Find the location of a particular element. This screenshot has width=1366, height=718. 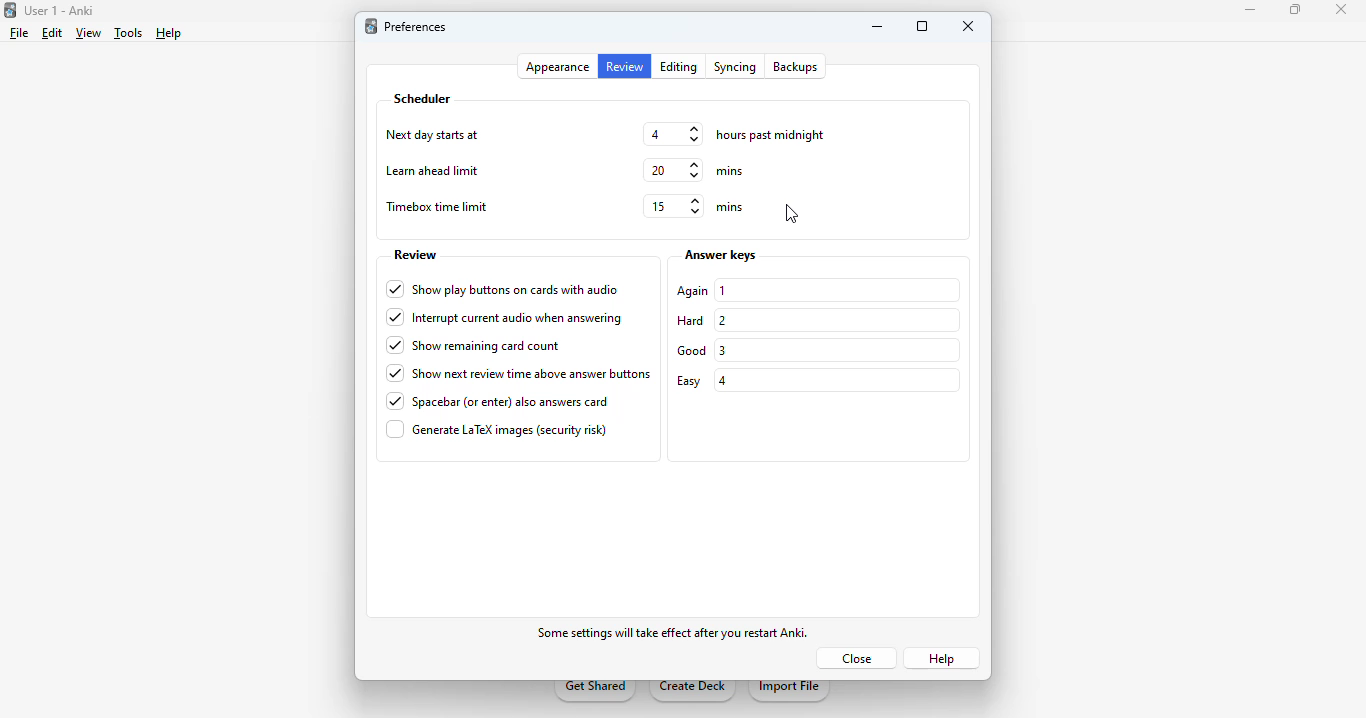

view is located at coordinates (88, 34).